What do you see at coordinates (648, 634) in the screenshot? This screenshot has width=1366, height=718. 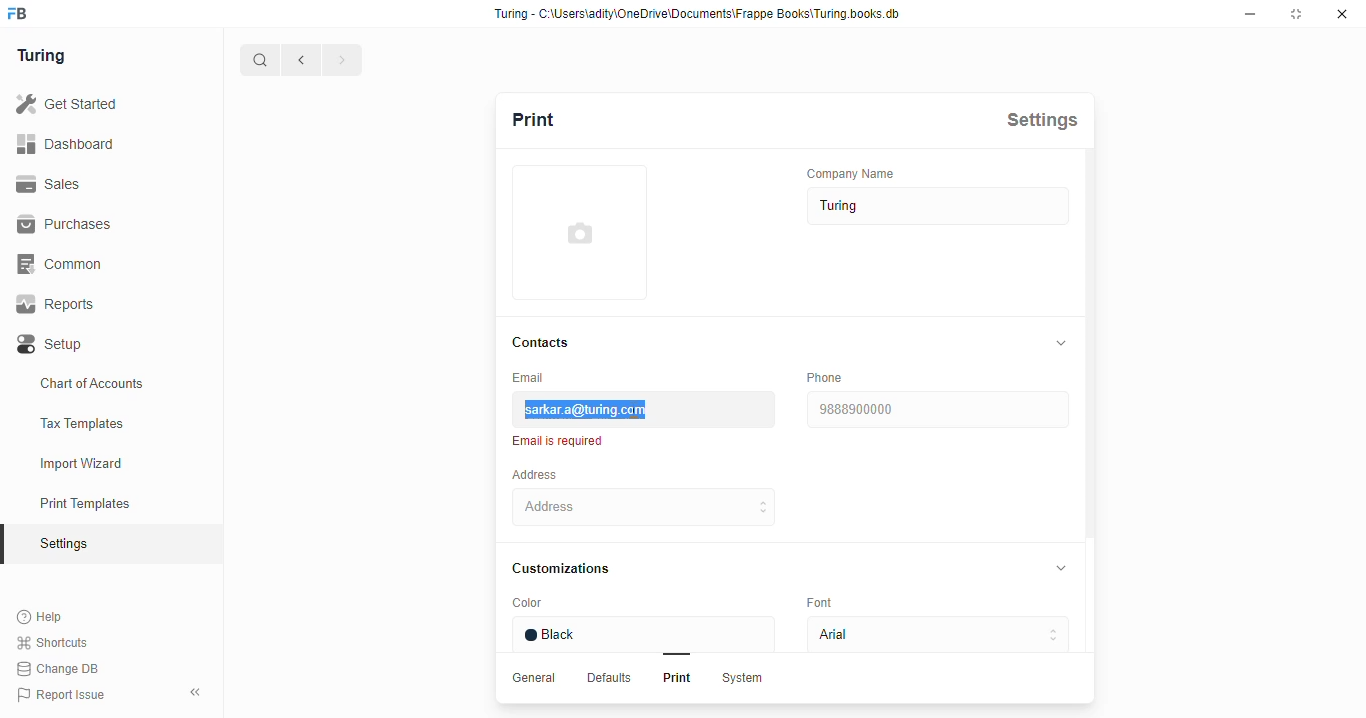 I see `Black` at bounding box center [648, 634].